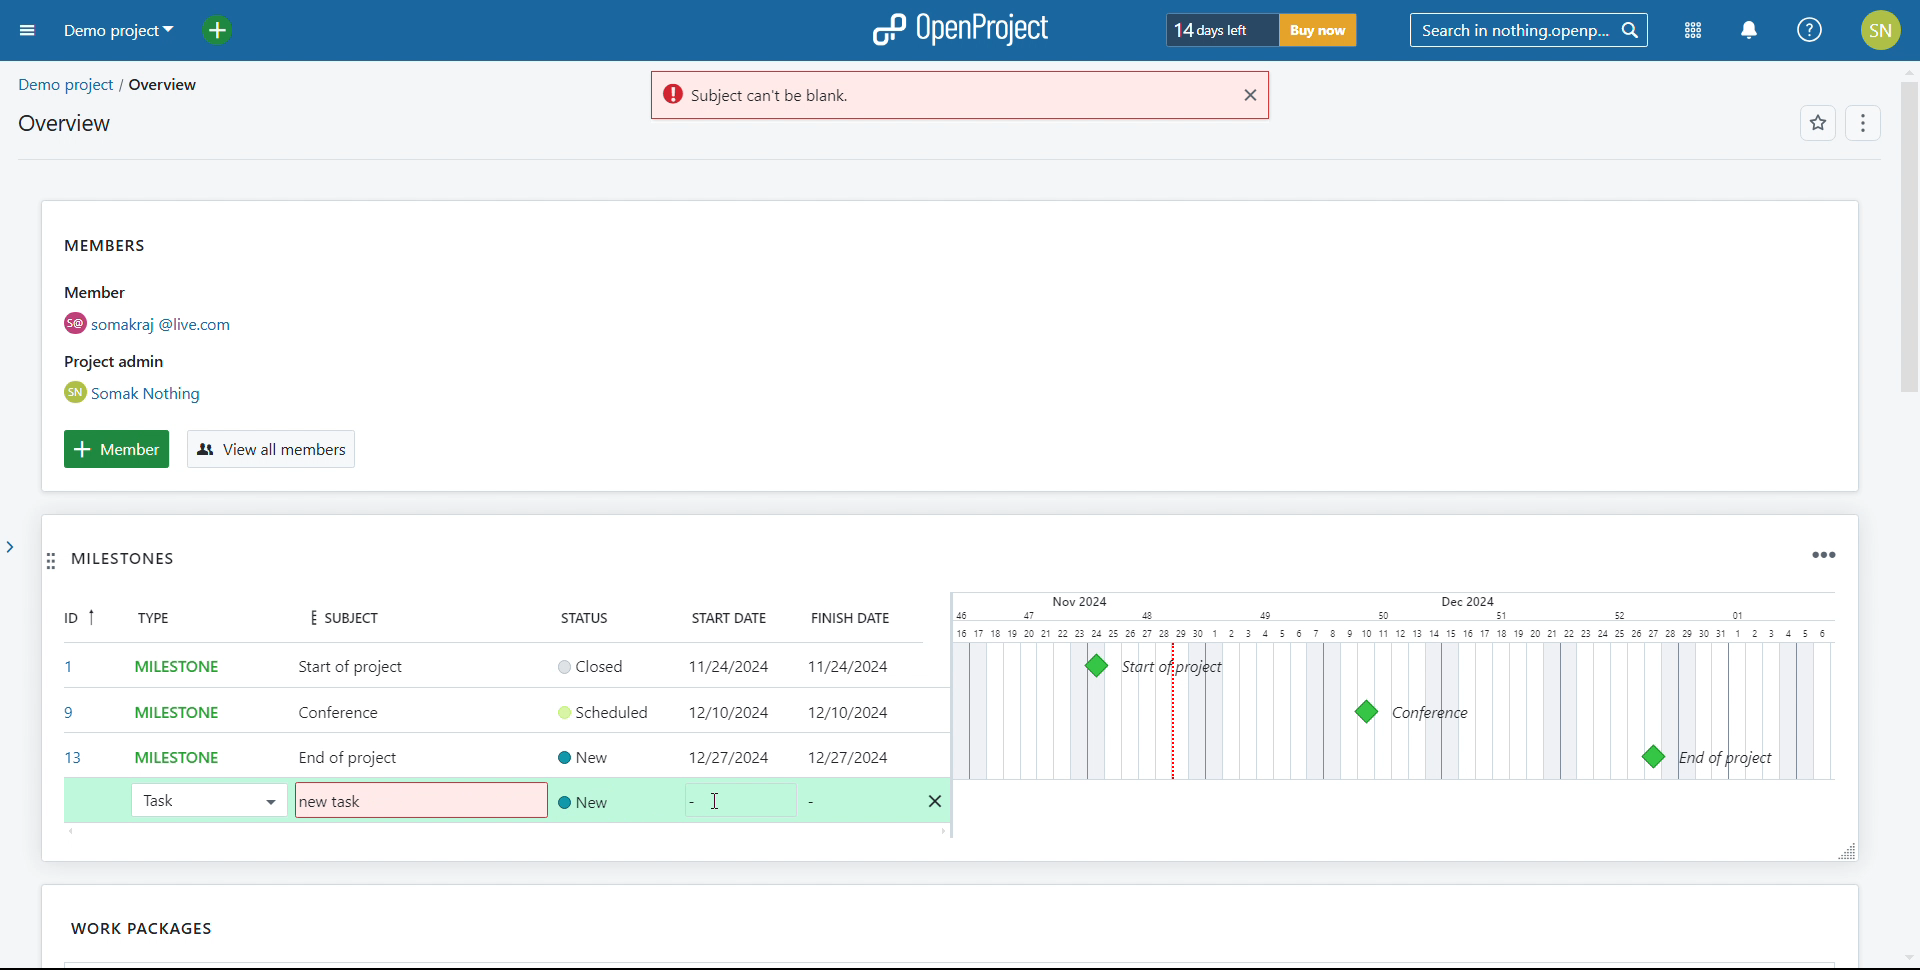  I want to click on selecting start date, so click(746, 801).